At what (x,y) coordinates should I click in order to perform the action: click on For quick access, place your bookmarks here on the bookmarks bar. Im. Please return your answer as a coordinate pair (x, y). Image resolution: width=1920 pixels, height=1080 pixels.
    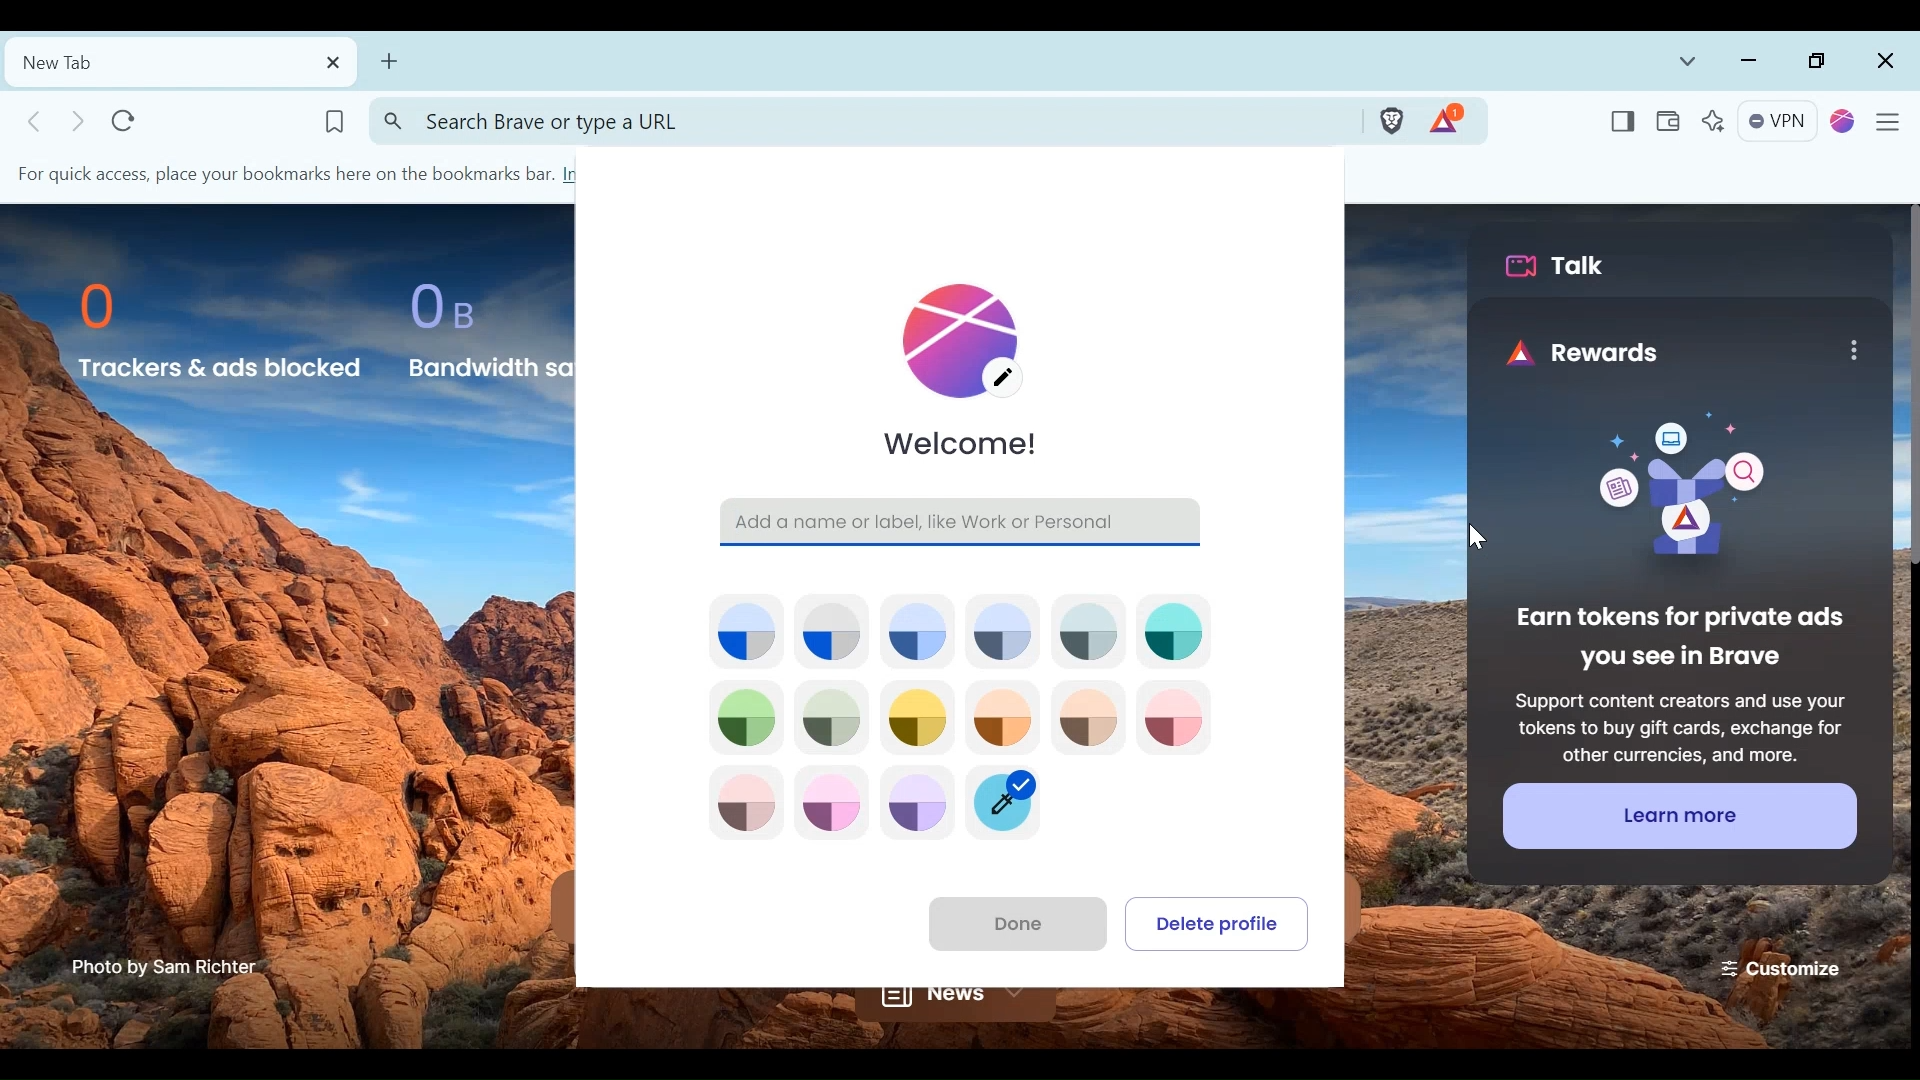
    Looking at the image, I should click on (304, 172).